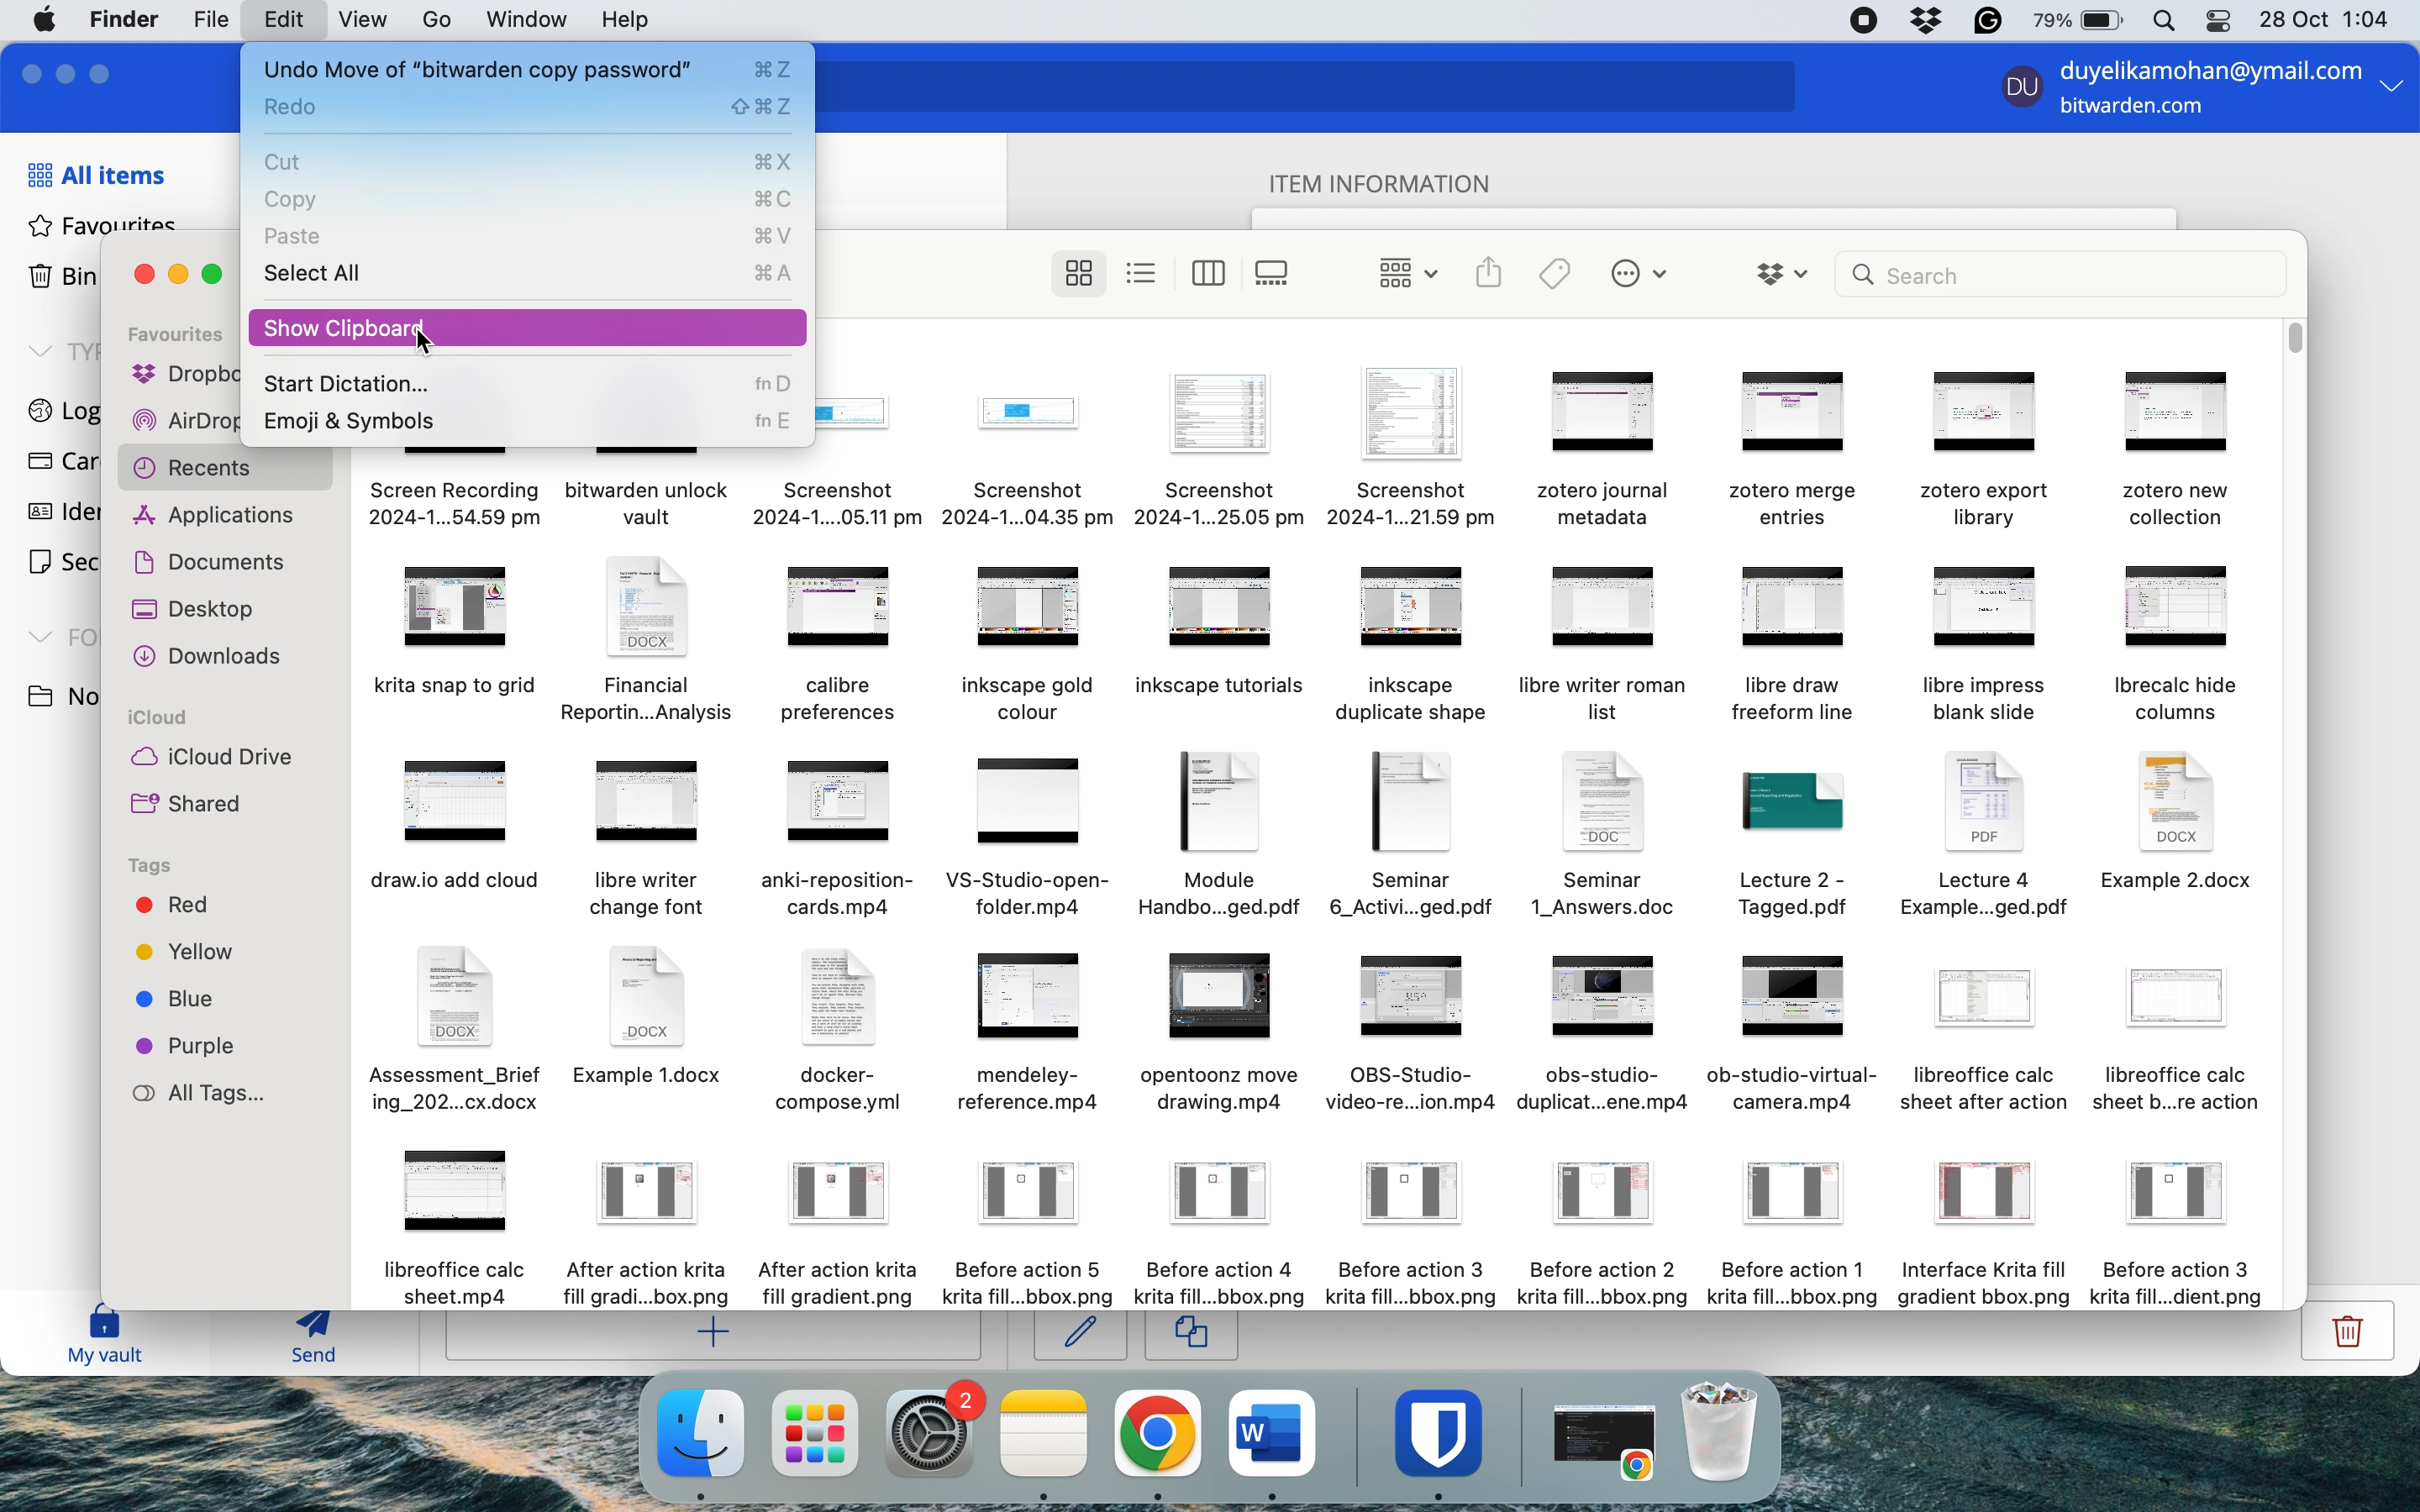 This screenshot has width=2420, height=1512. What do you see at coordinates (172, 908) in the screenshot?
I see `red tag` at bounding box center [172, 908].